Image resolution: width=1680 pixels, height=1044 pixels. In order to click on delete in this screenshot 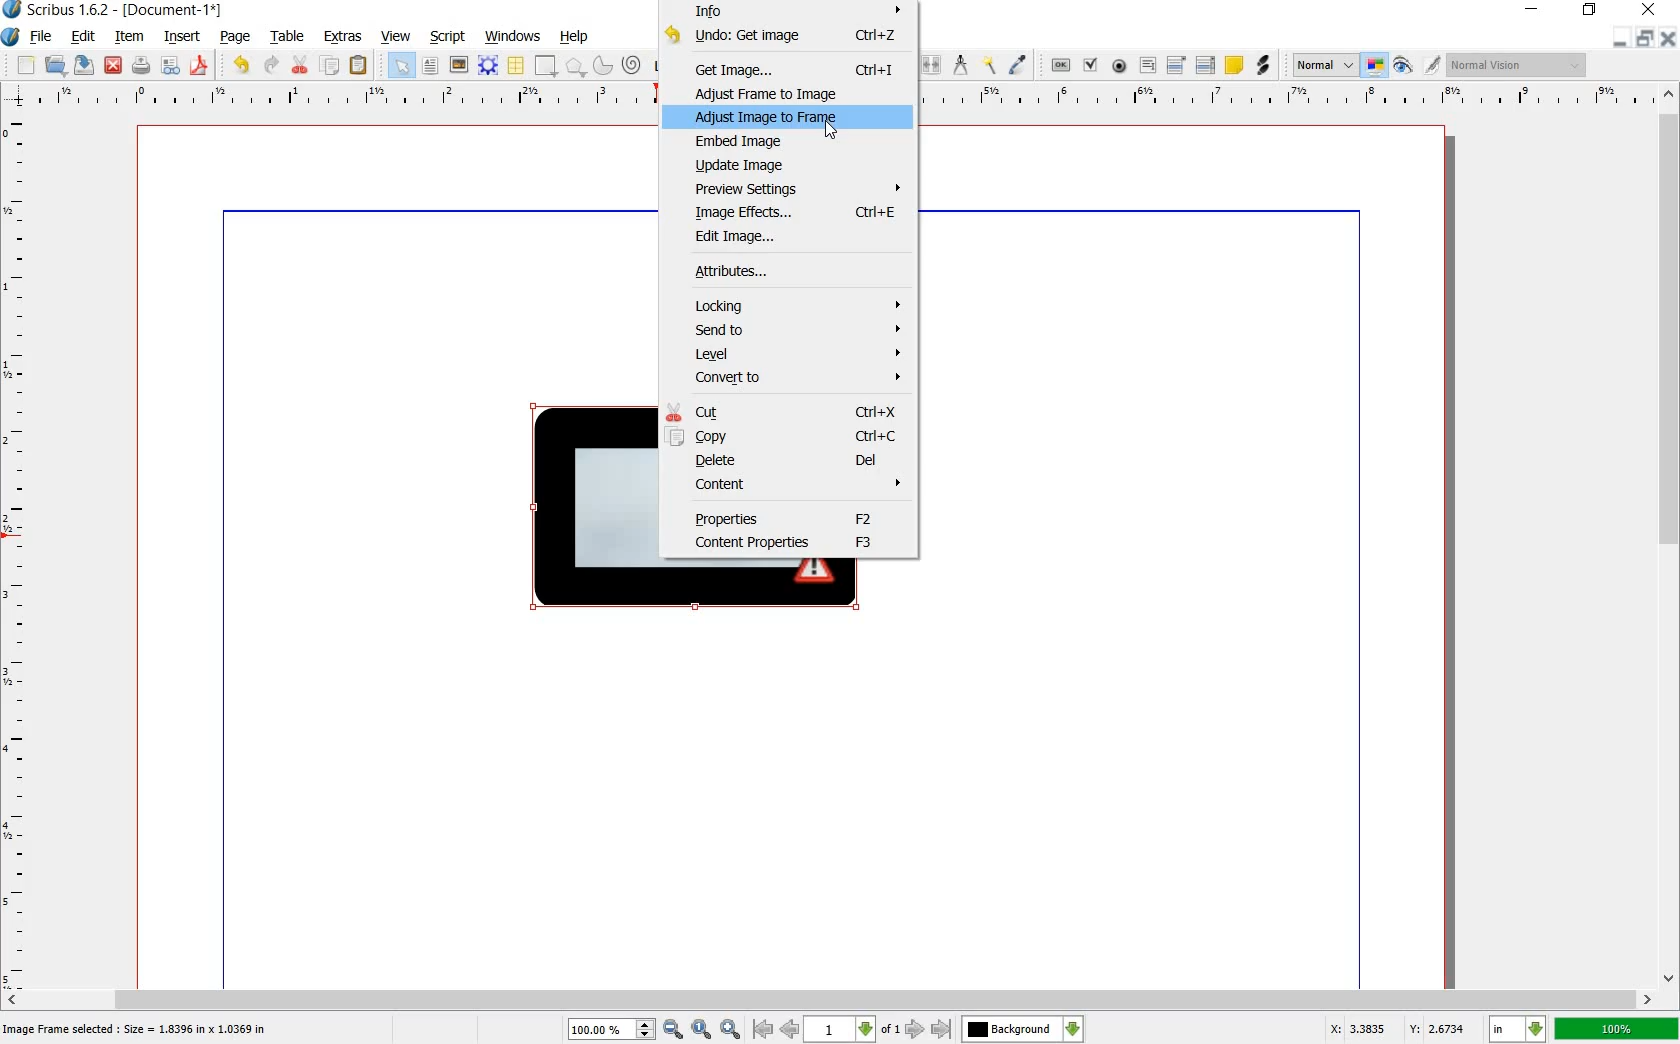, I will do `click(790, 460)`.